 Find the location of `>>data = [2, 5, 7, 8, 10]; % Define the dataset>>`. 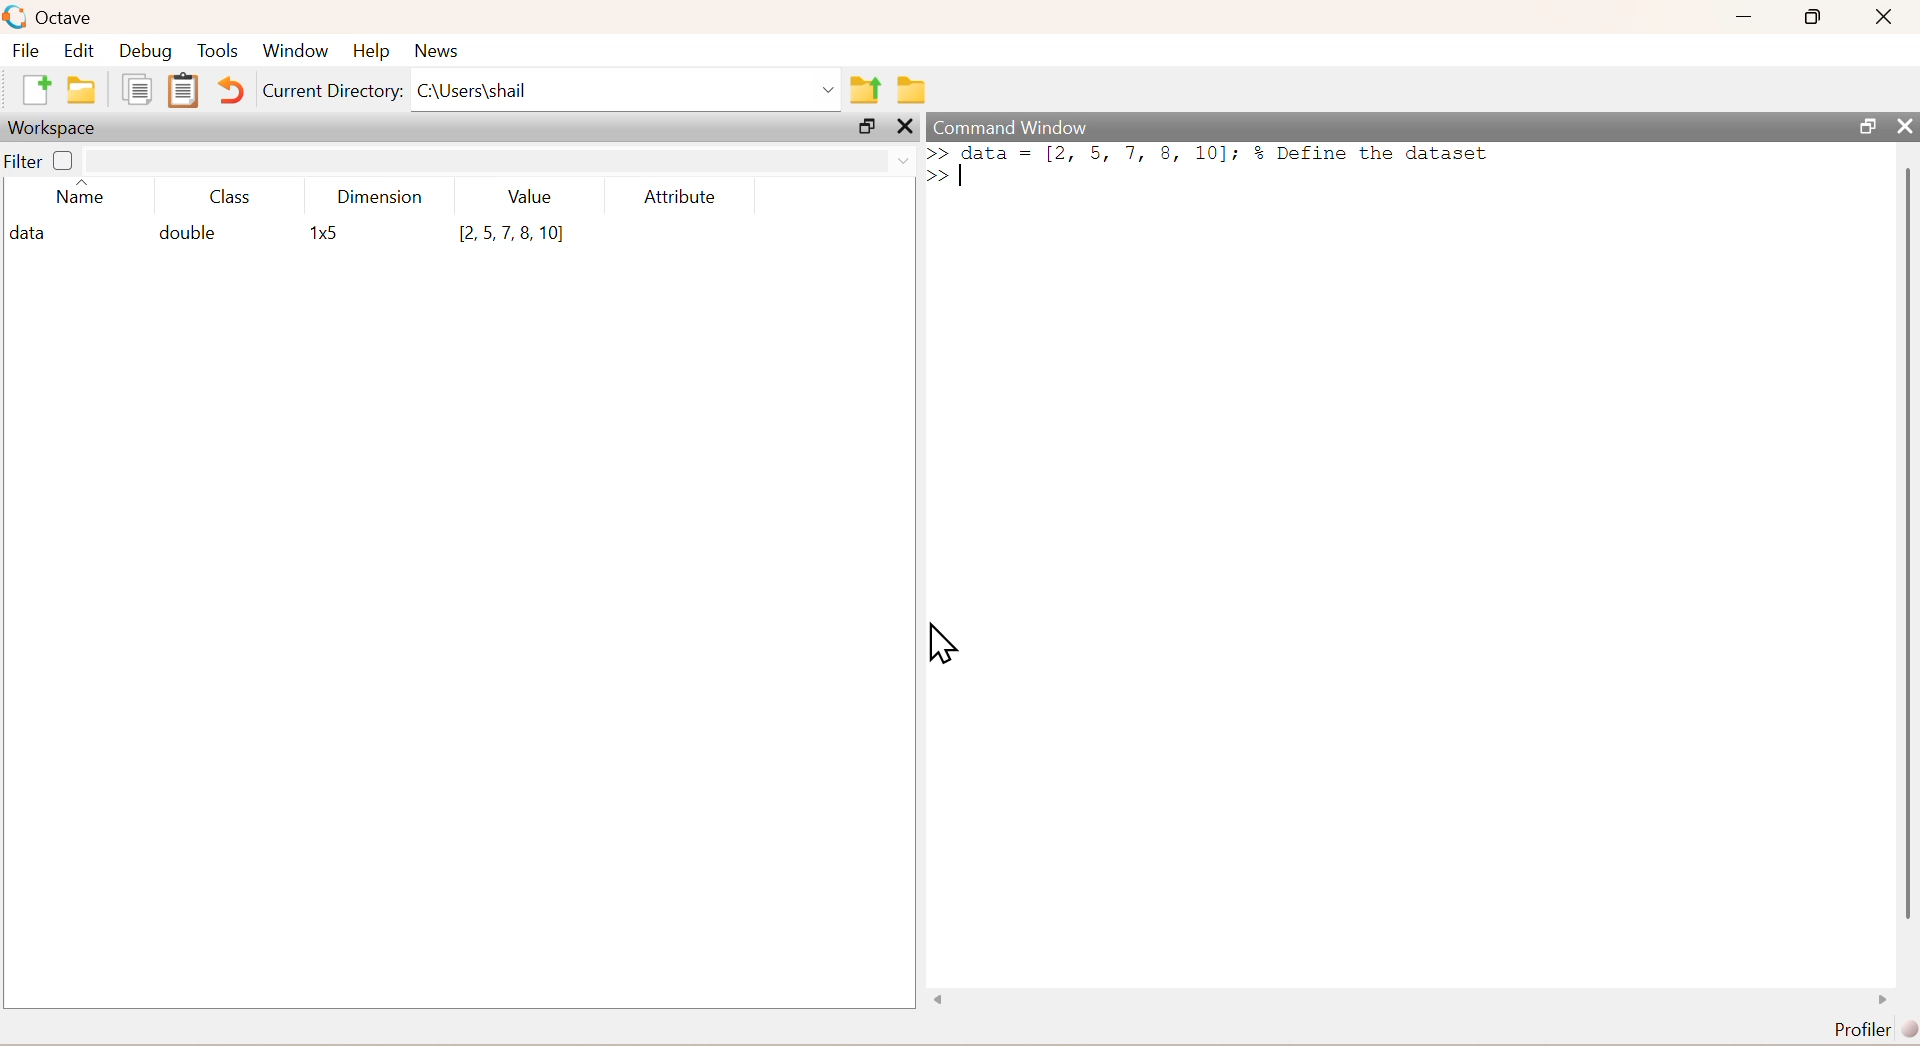

>>data = [2, 5, 7, 8, 10]; % Define the dataset>> is located at coordinates (1210, 164).